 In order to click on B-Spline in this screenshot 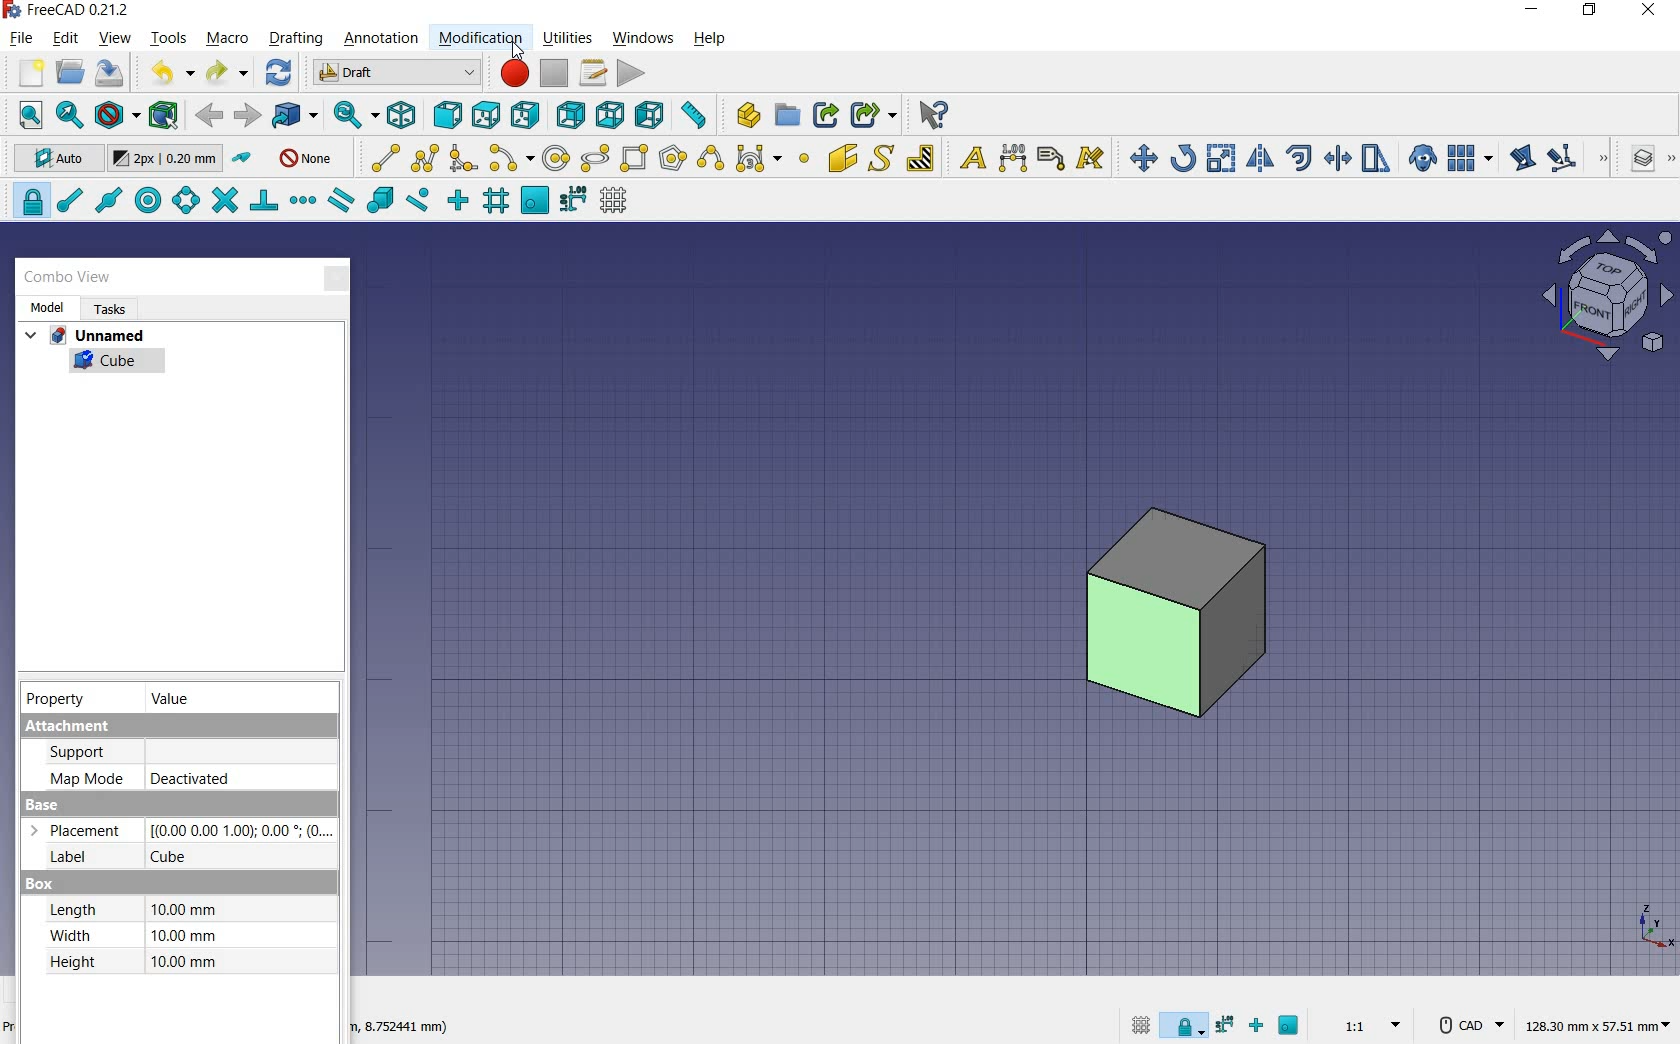, I will do `click(709, 160)`.